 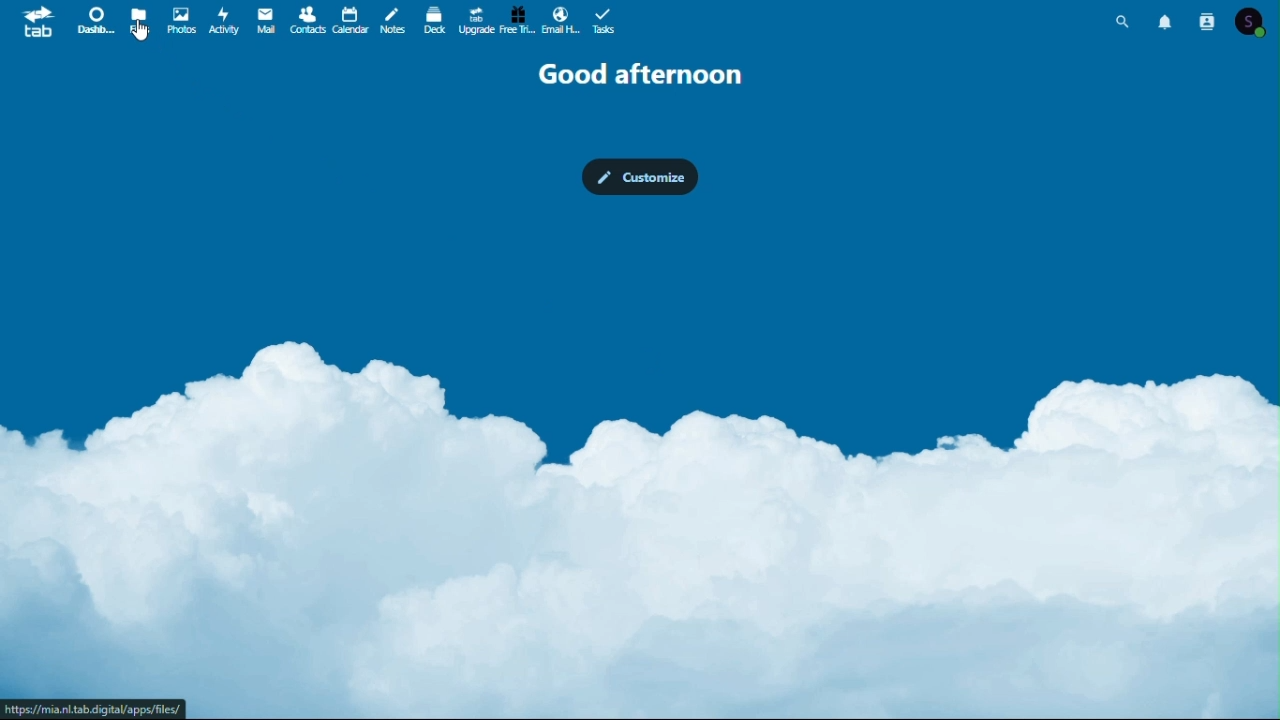 What do you see at coordinates (516, 20) in the screenshot?
I see `Free trial` at bounding box center [516, 20].